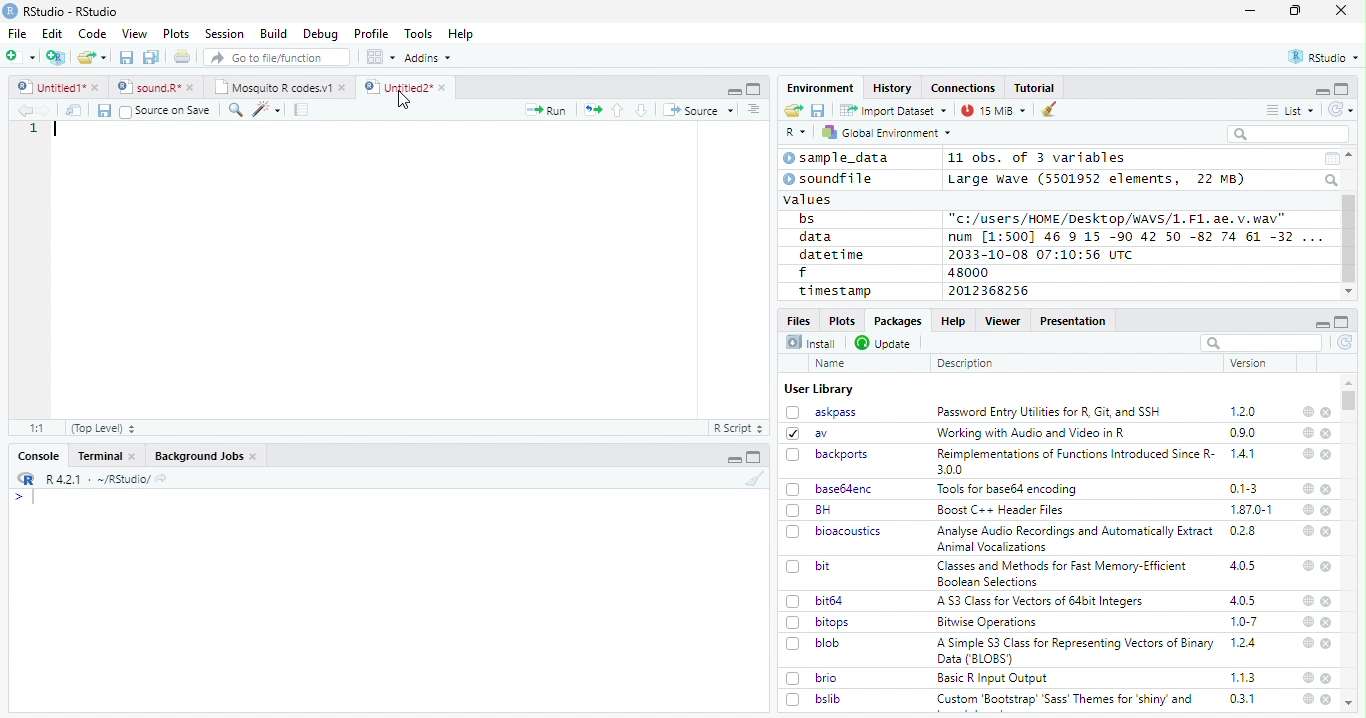  What do you see at coordinates (1327, 678) in the screenshot?
I see `close` at bounding box center [1327, 678].